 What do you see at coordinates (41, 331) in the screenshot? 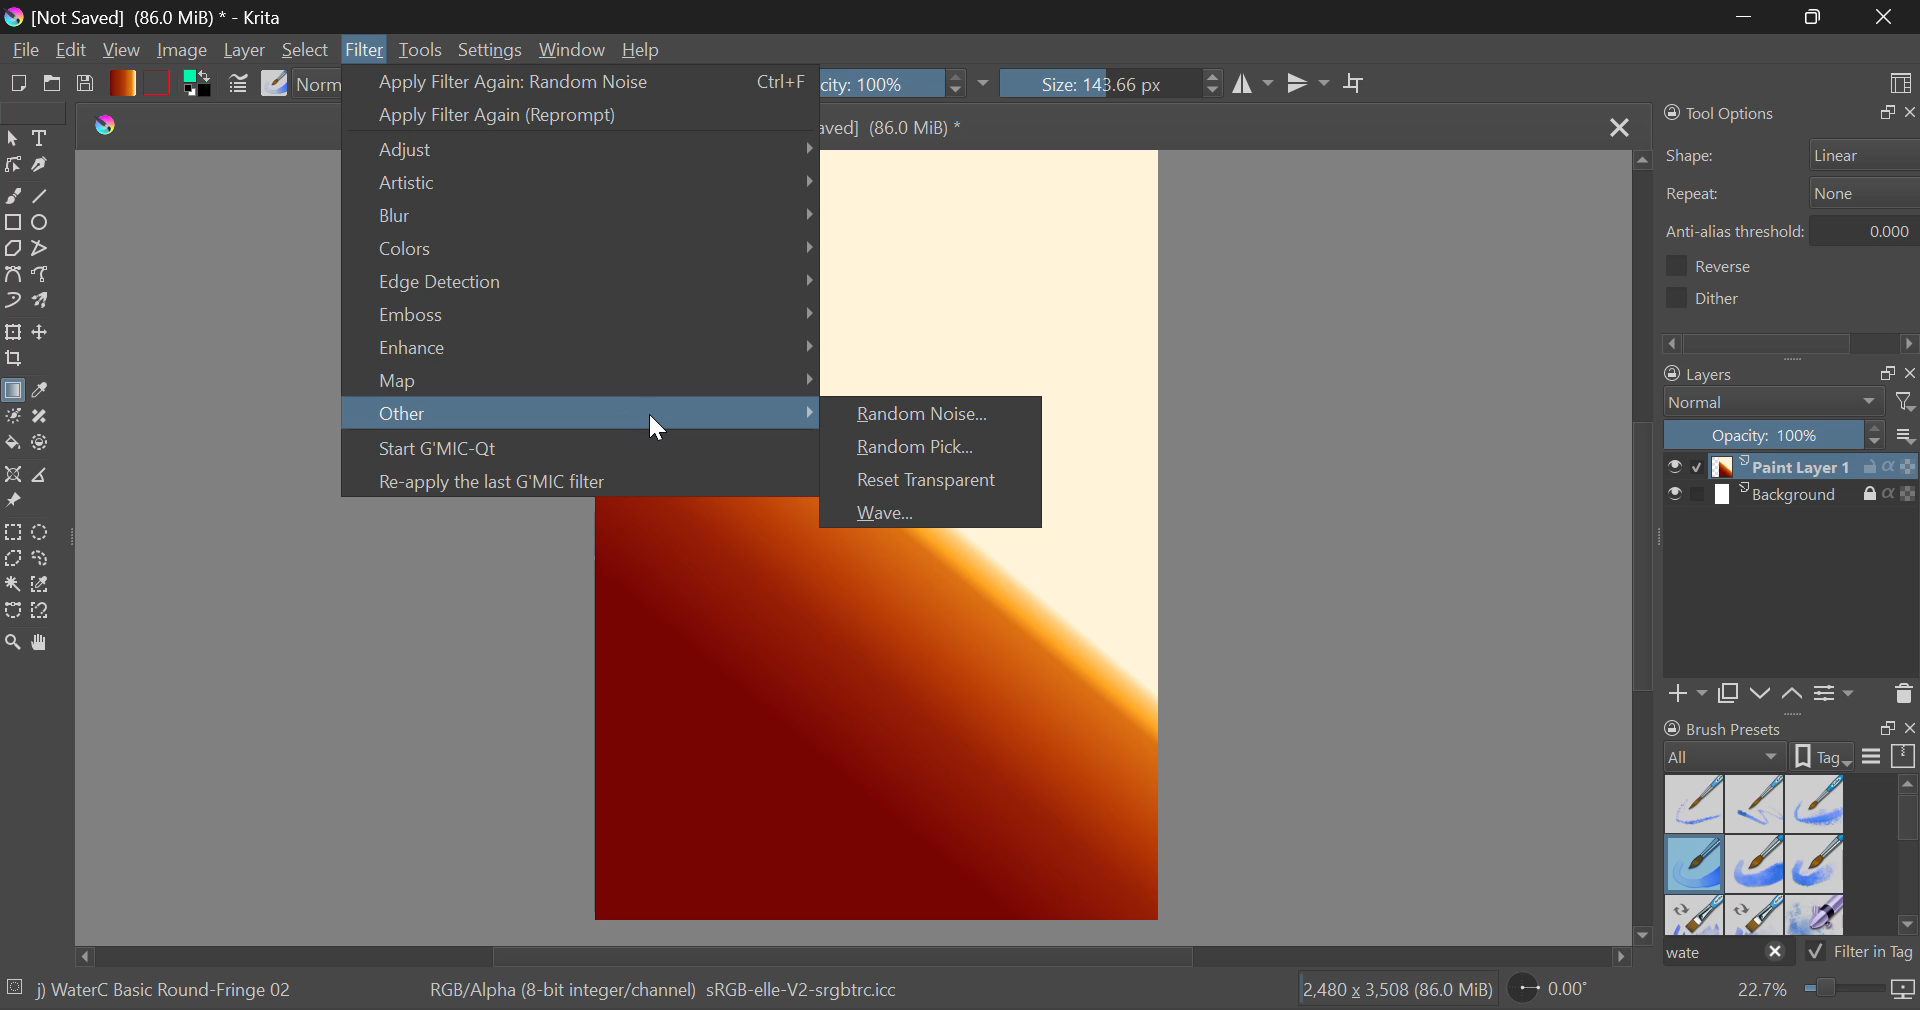
I see `Move Layers` at bounding box center [41, 331].